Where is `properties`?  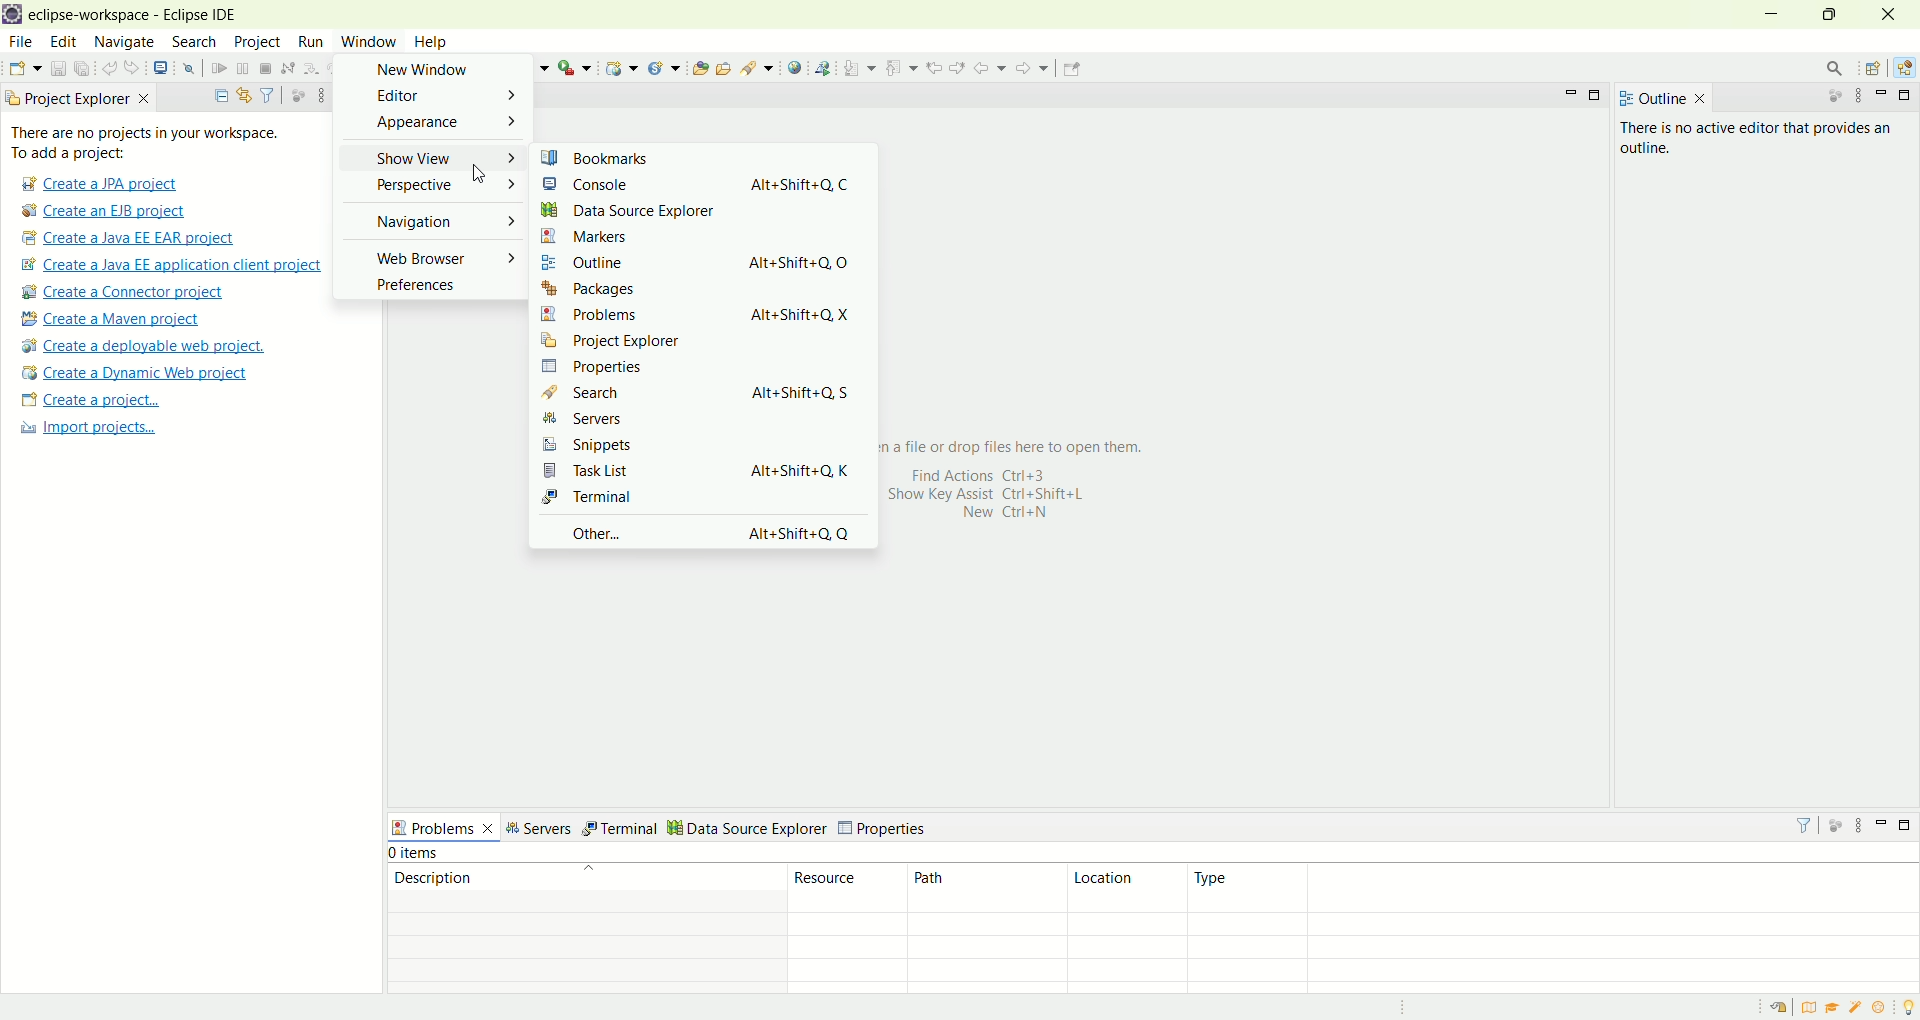
properties is located at coordinates (610, 369).